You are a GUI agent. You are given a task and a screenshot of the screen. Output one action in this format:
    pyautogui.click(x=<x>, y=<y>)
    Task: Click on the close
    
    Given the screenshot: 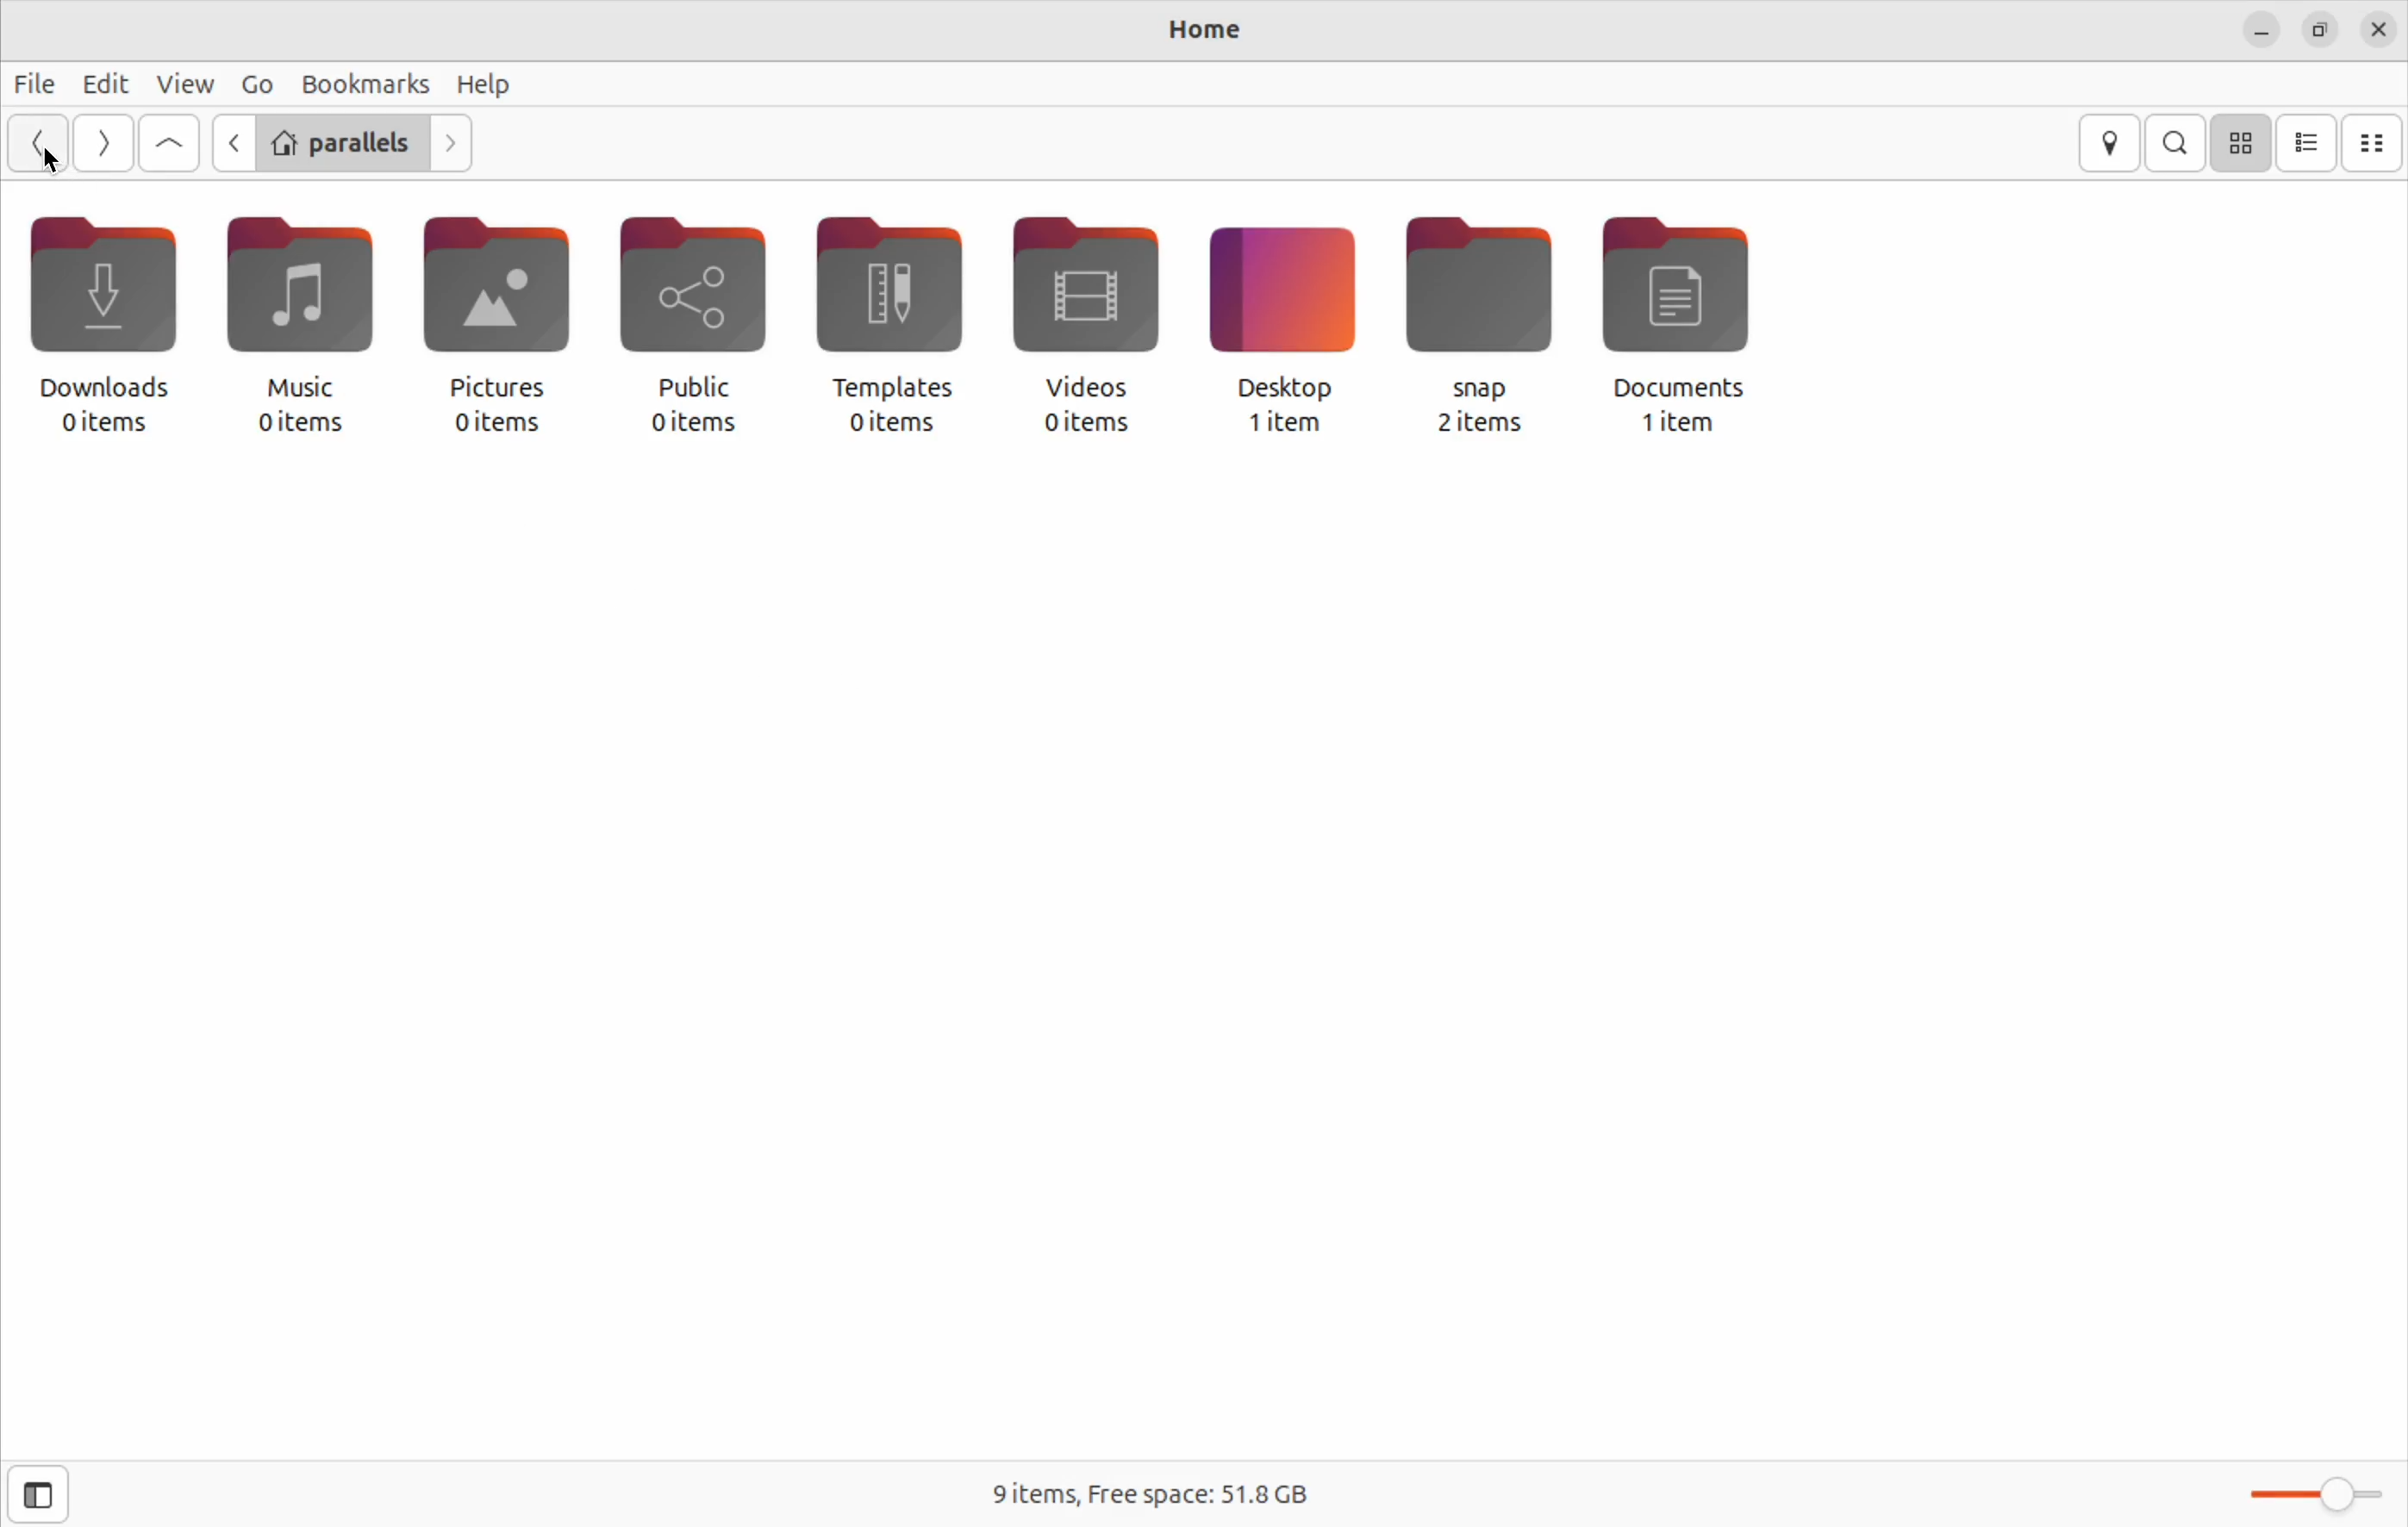 What is the action you would take?
    pyautogui.click(x=2382, y=29)
    